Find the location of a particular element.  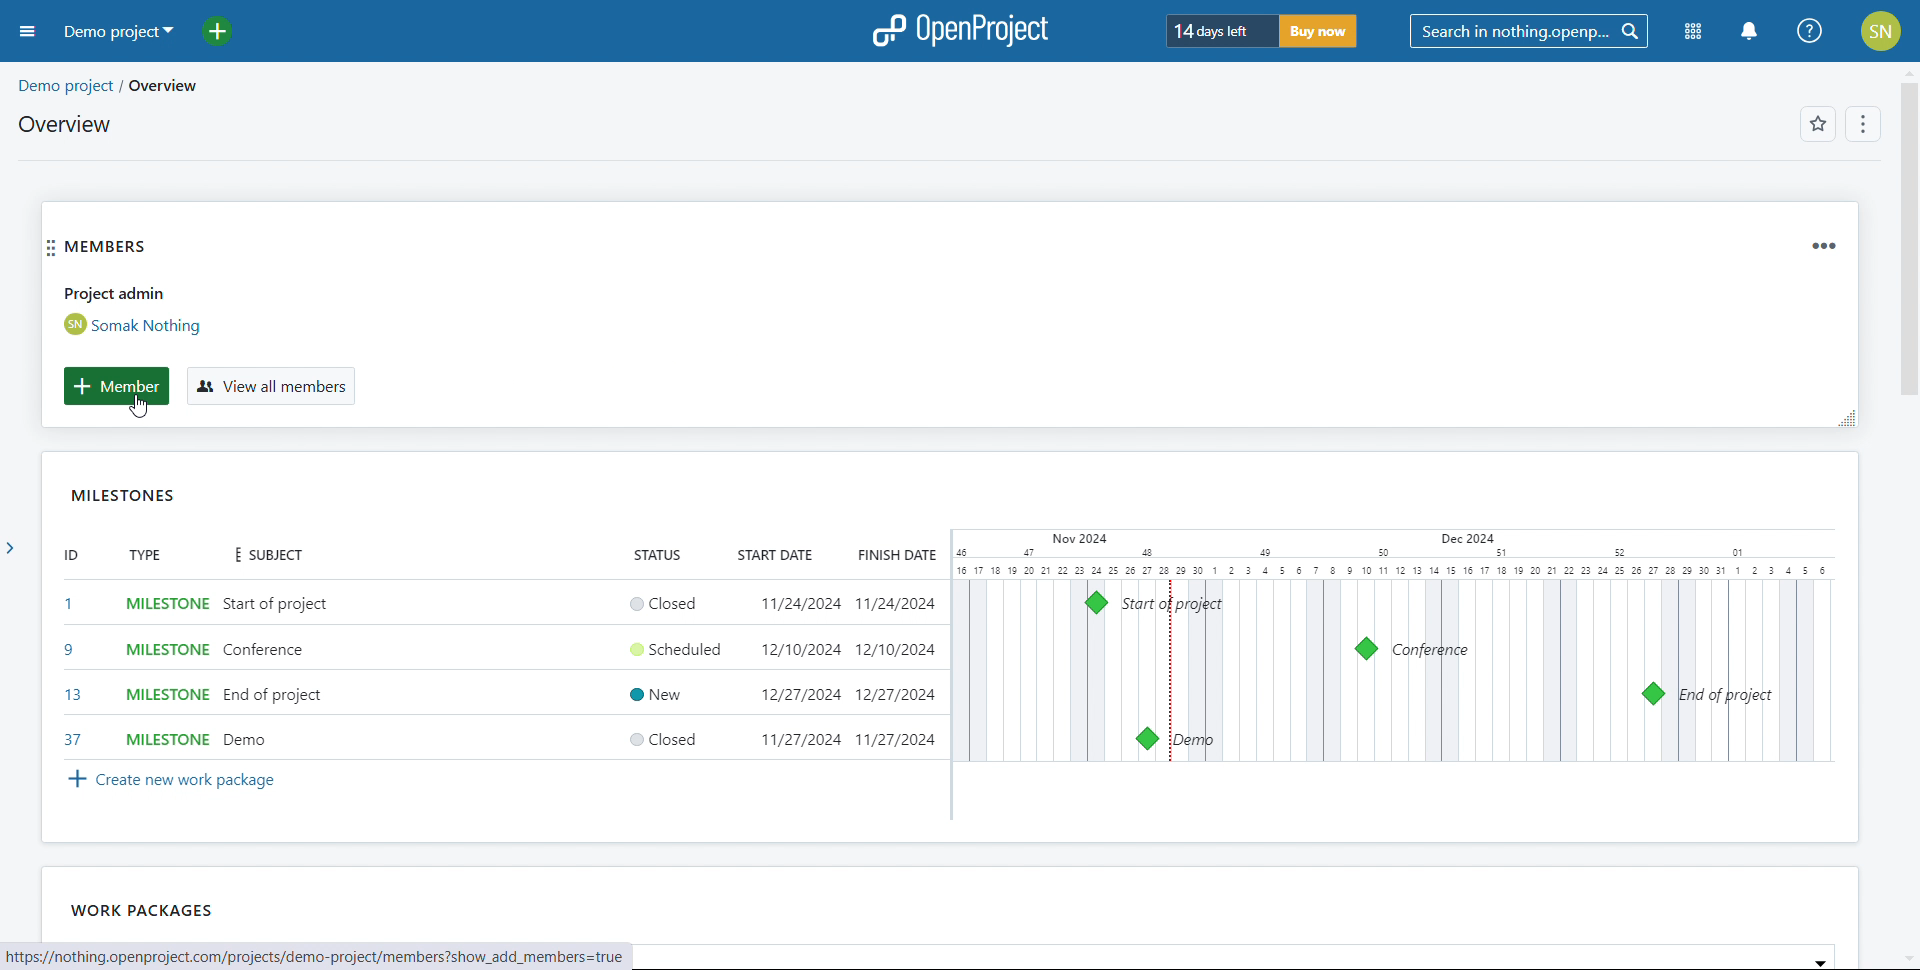

overview is located at coordinates (66, 125).